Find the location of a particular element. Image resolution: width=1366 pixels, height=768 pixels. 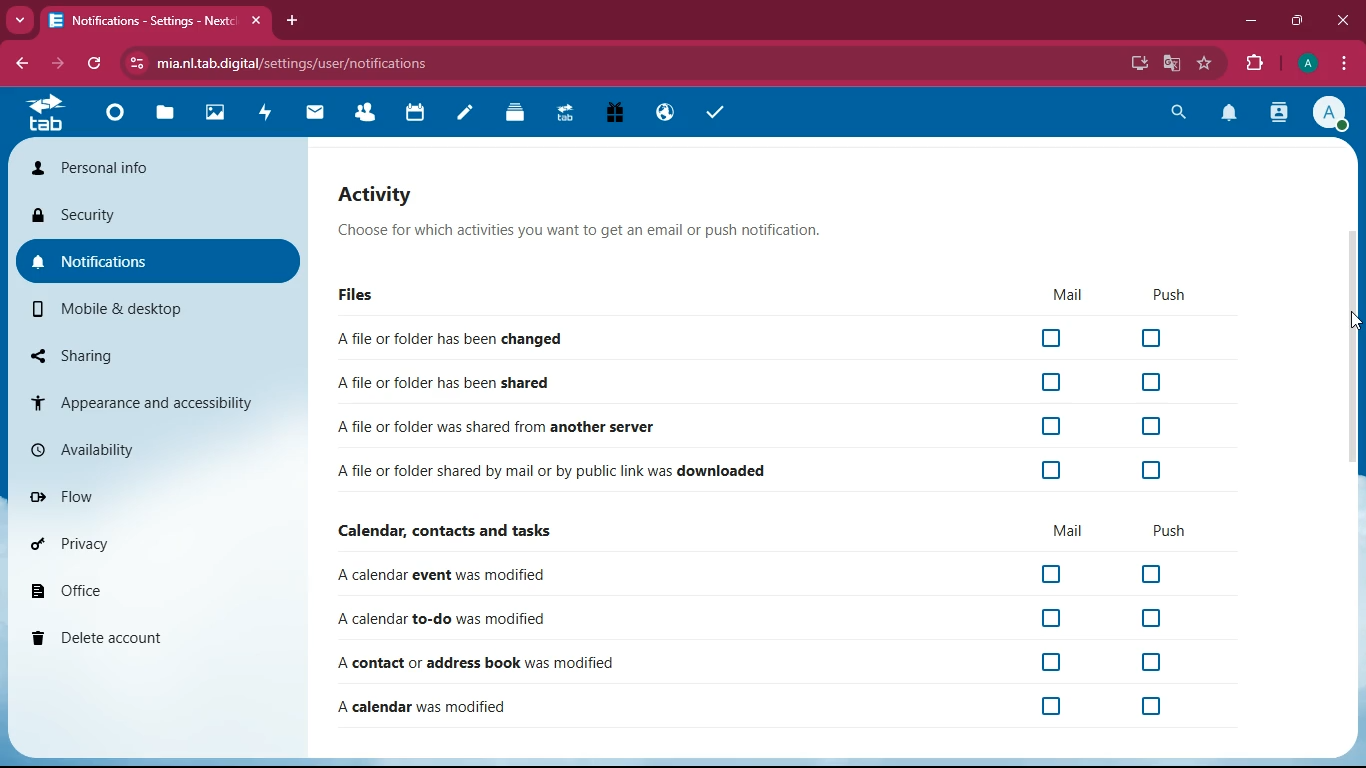

A calendar to-do was modified is located at coordinates (752, 615).